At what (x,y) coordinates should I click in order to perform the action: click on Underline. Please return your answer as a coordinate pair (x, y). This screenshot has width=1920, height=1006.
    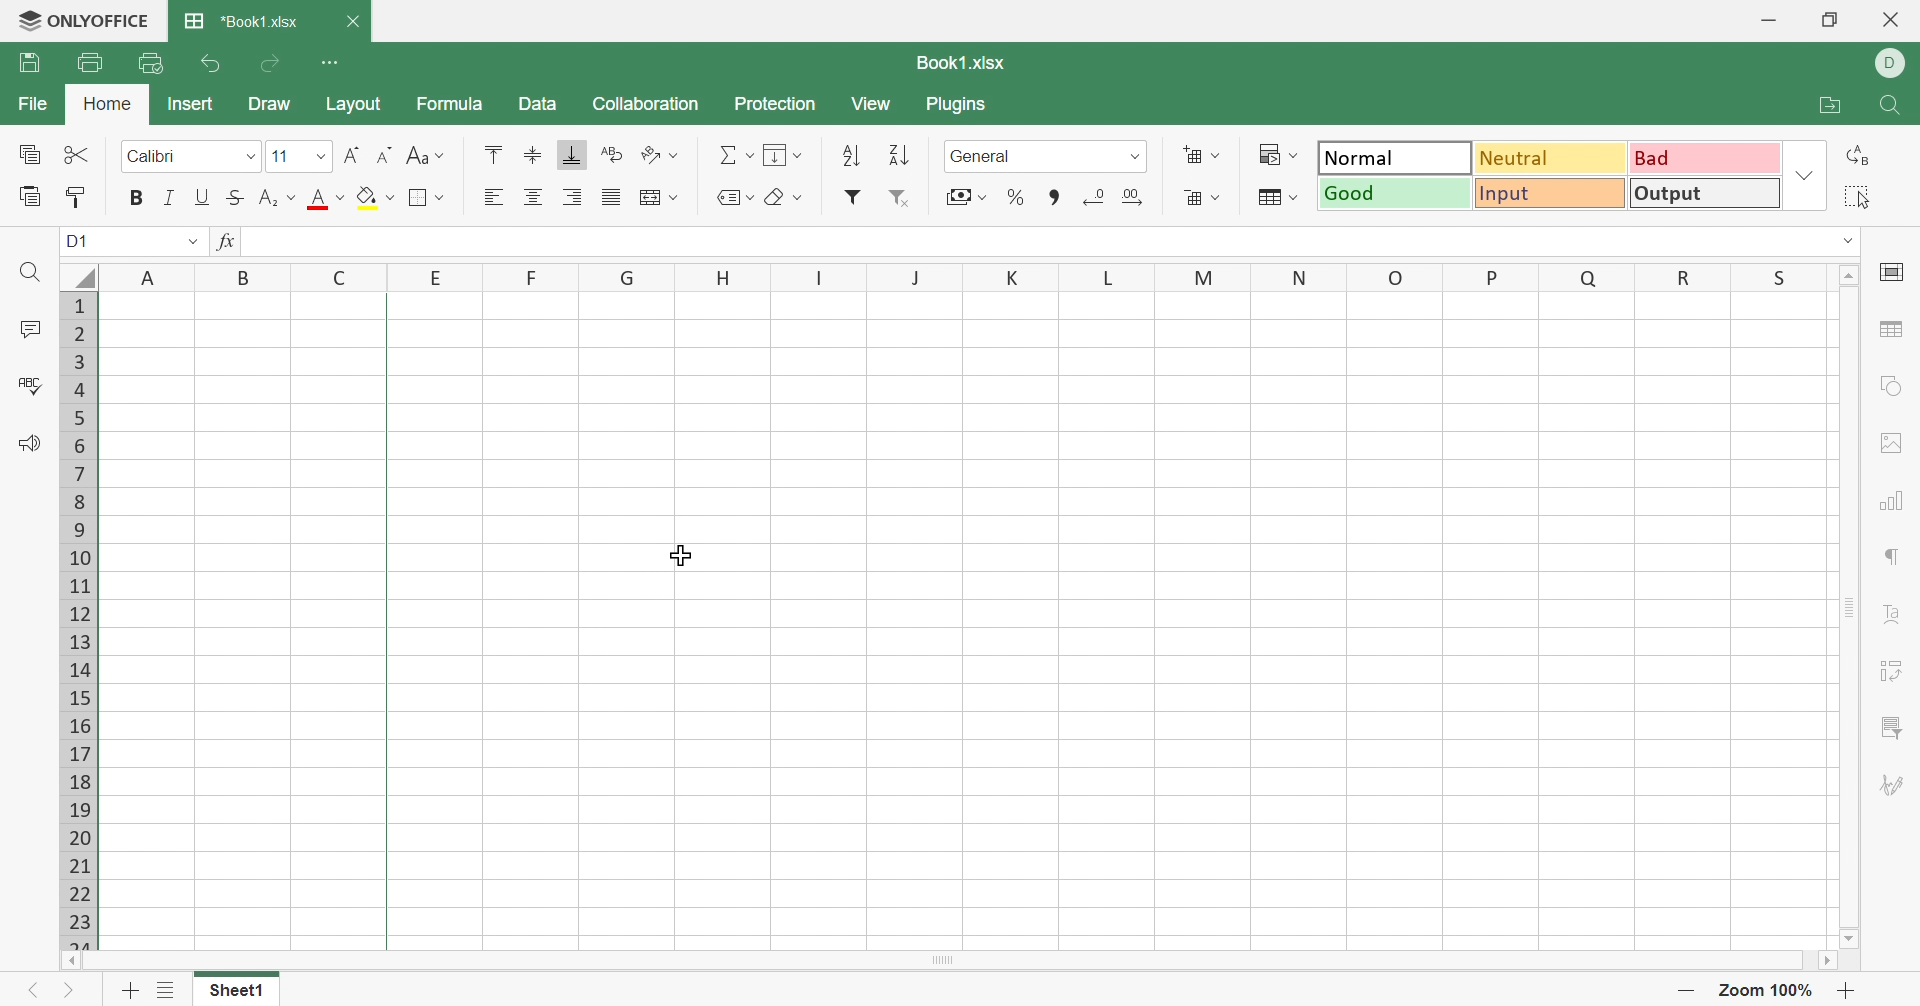
    Looking at the image, I should click on (204, 195).